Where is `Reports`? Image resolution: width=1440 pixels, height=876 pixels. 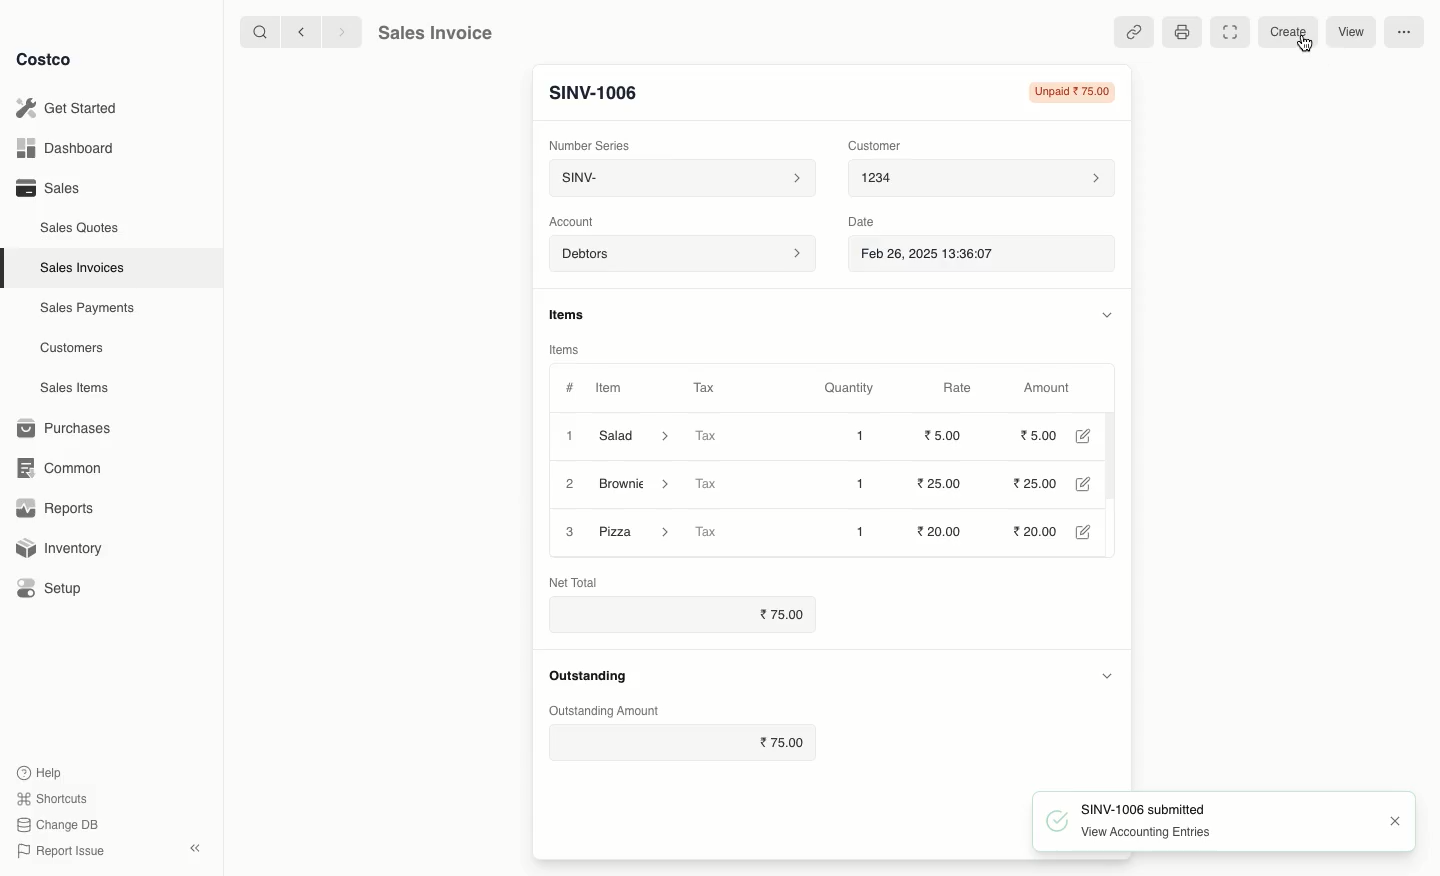 Reports is located at coordinates (56, 510).